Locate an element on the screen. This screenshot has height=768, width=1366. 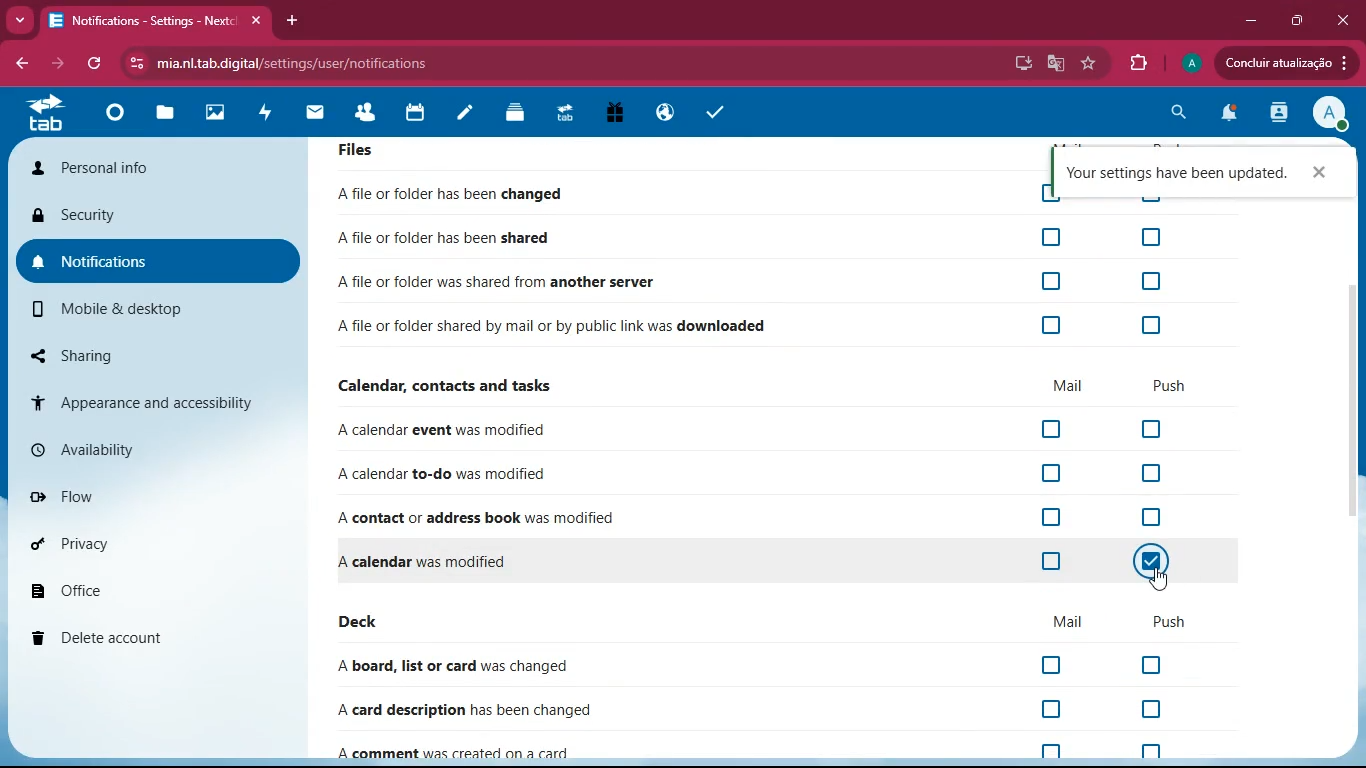
to-do is located at coordinates (447, 471).